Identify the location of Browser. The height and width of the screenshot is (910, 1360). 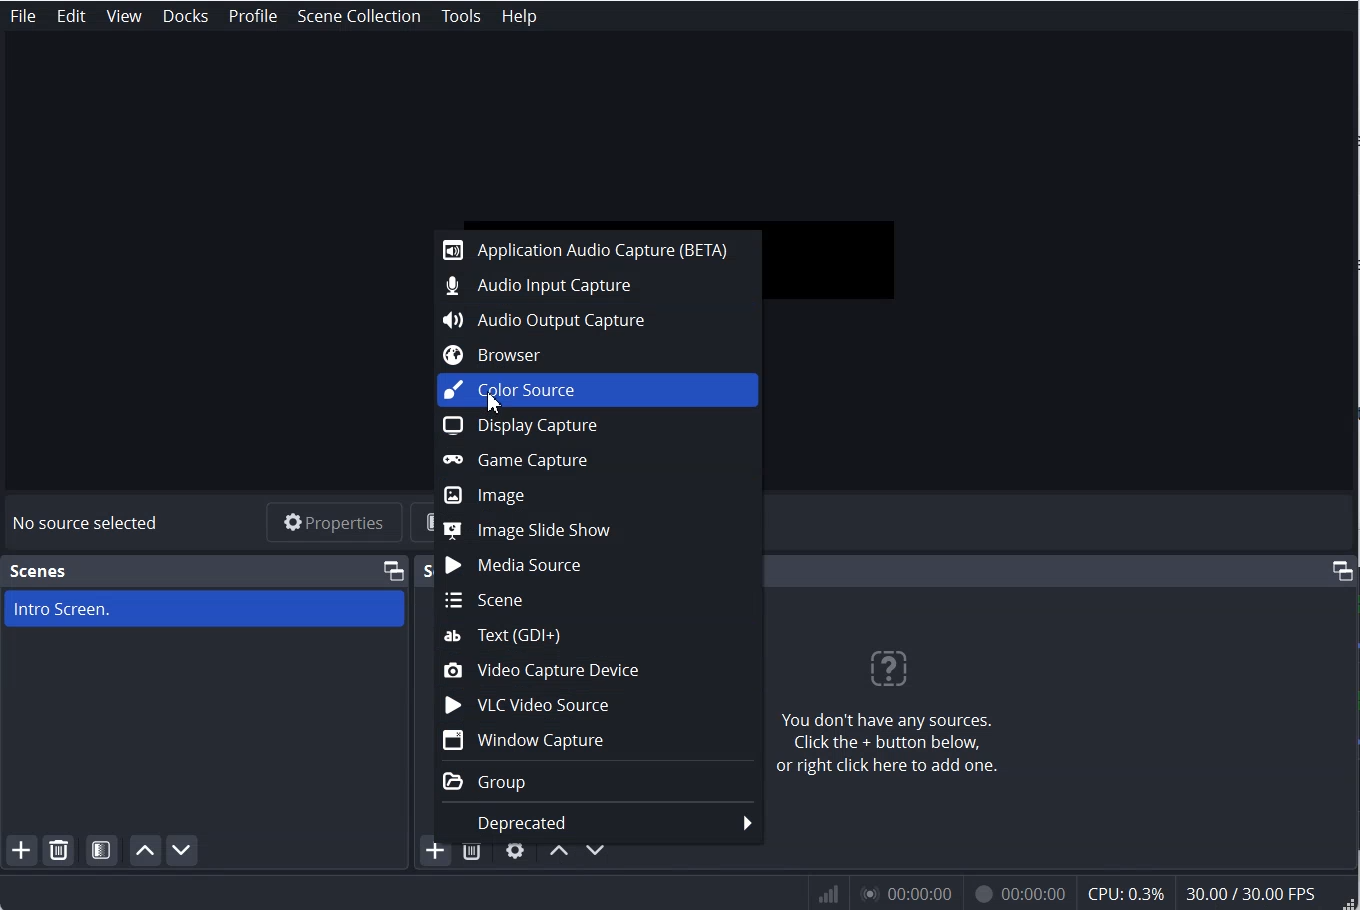
(599, 356).